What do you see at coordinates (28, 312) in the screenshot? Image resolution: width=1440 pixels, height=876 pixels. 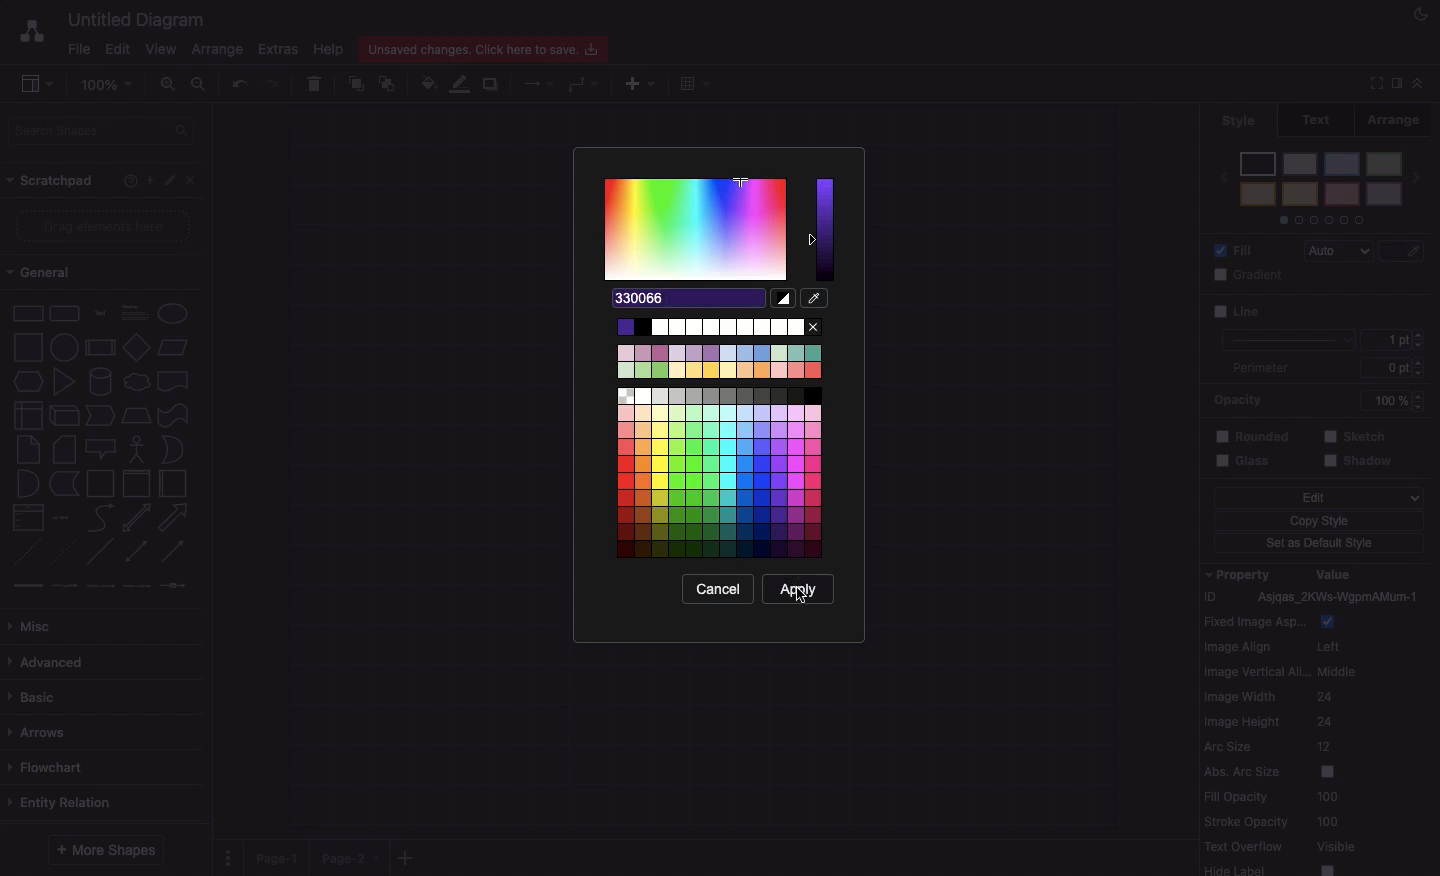 I see `rectangle` at bounding box center [28, 312].